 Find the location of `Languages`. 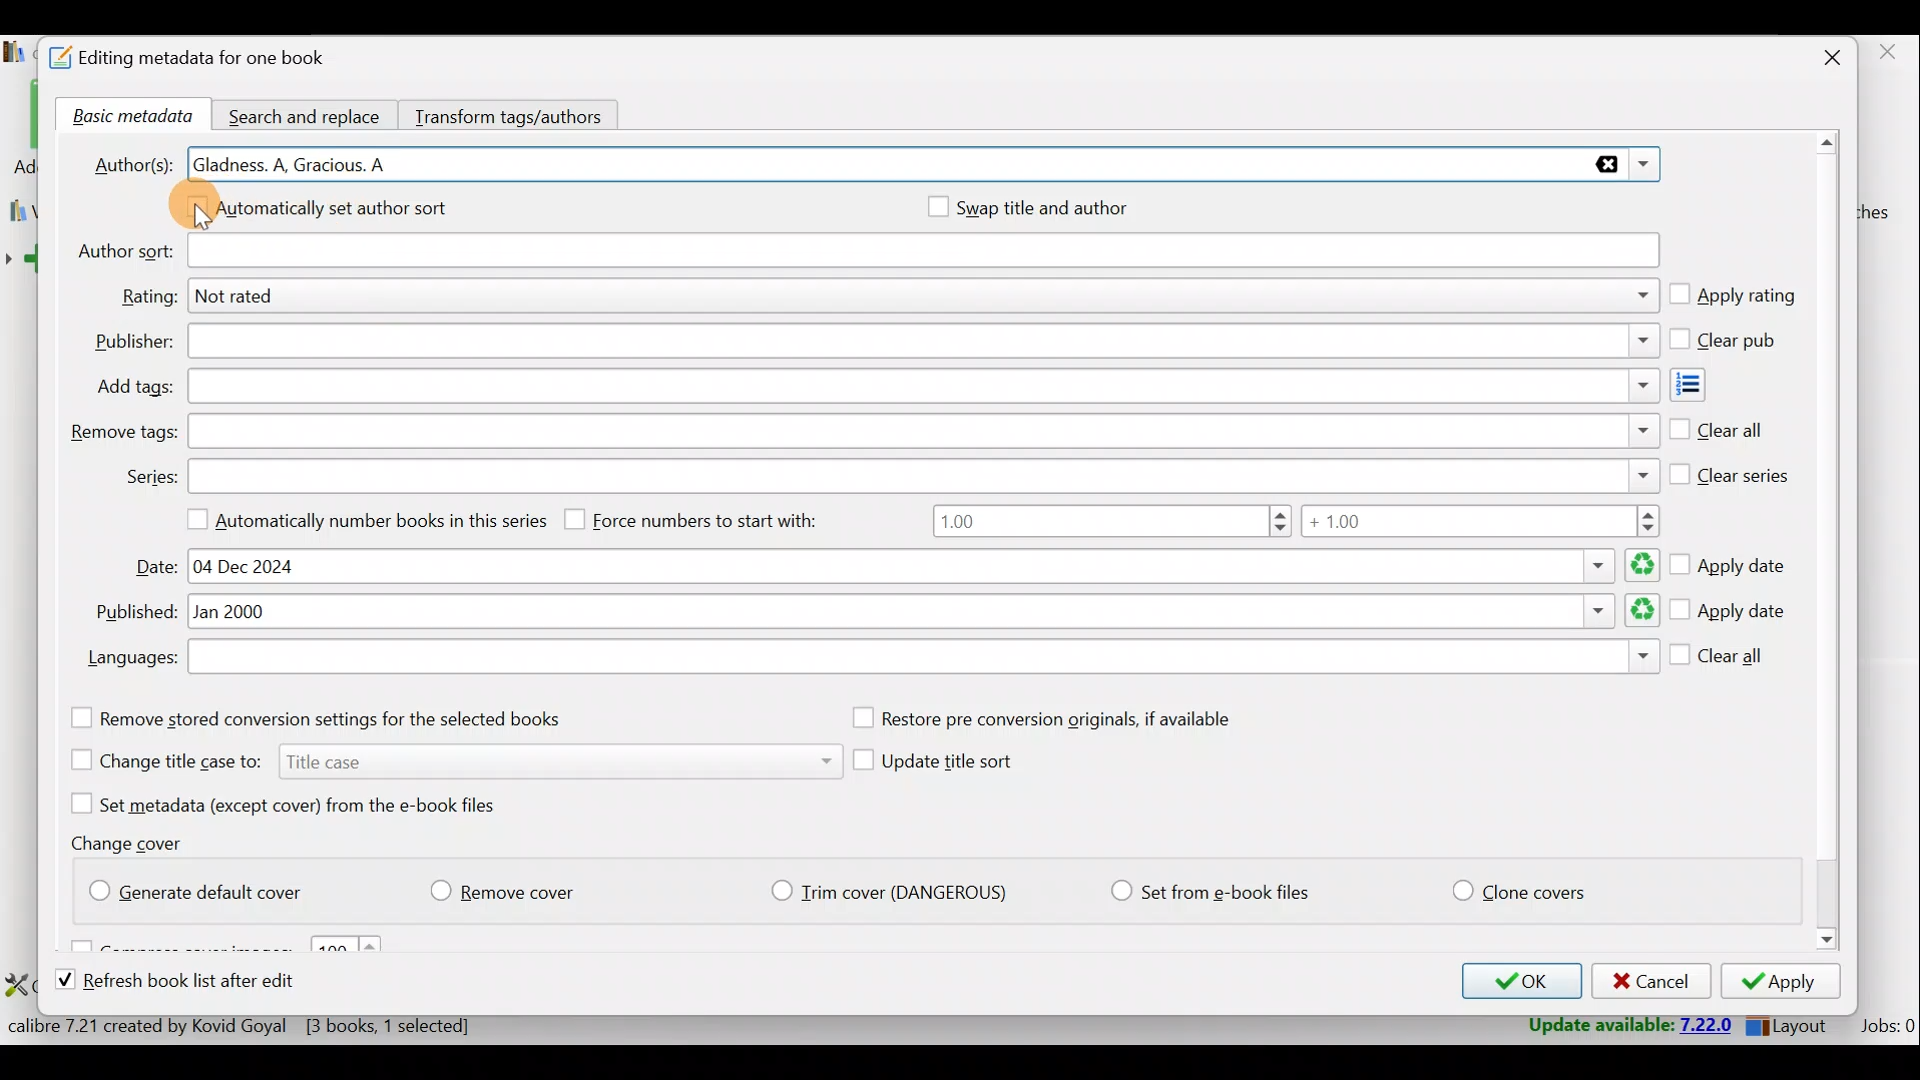

Languages is located at coordinates (923, 659).